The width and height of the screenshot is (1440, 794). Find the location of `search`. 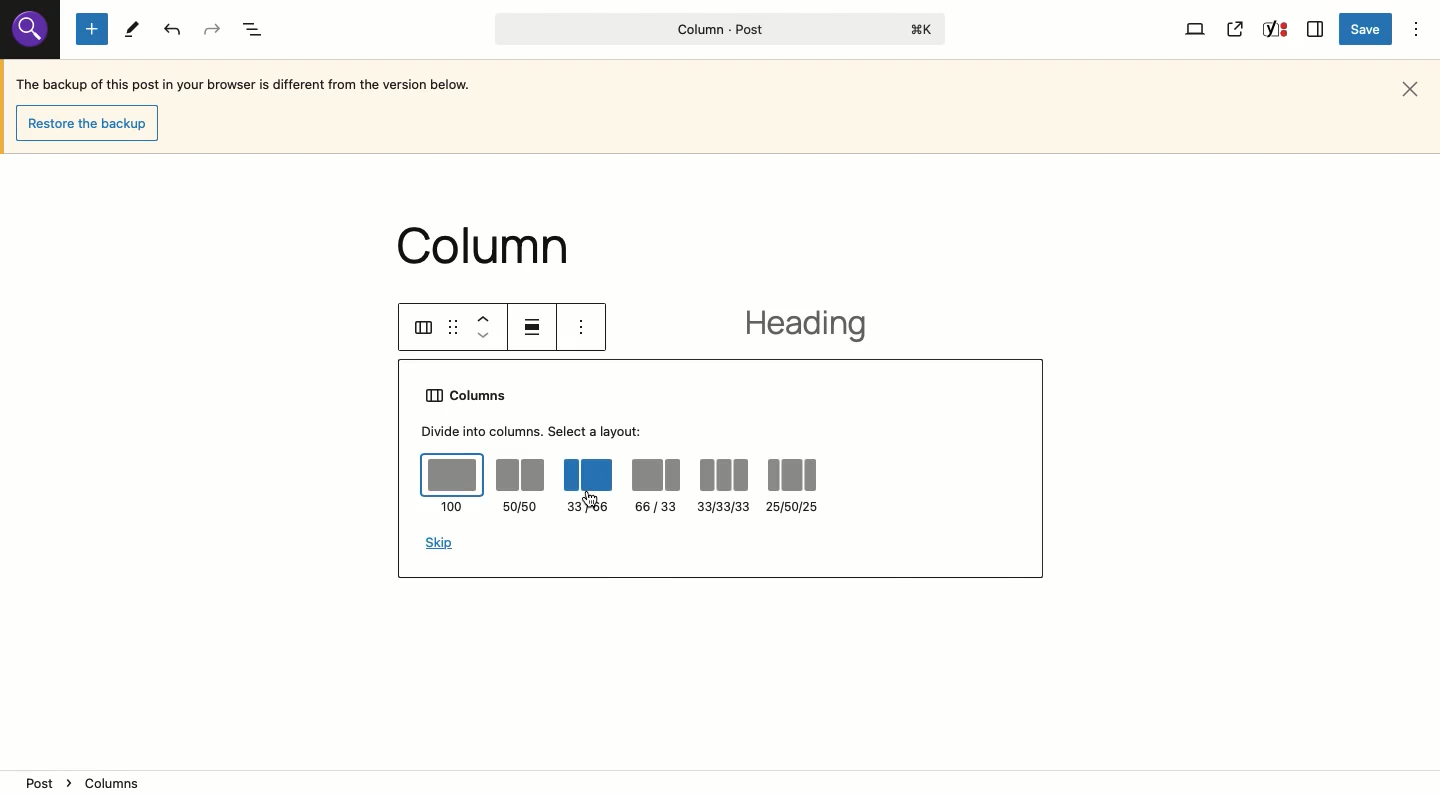

search is located at coordinates (28, 30).